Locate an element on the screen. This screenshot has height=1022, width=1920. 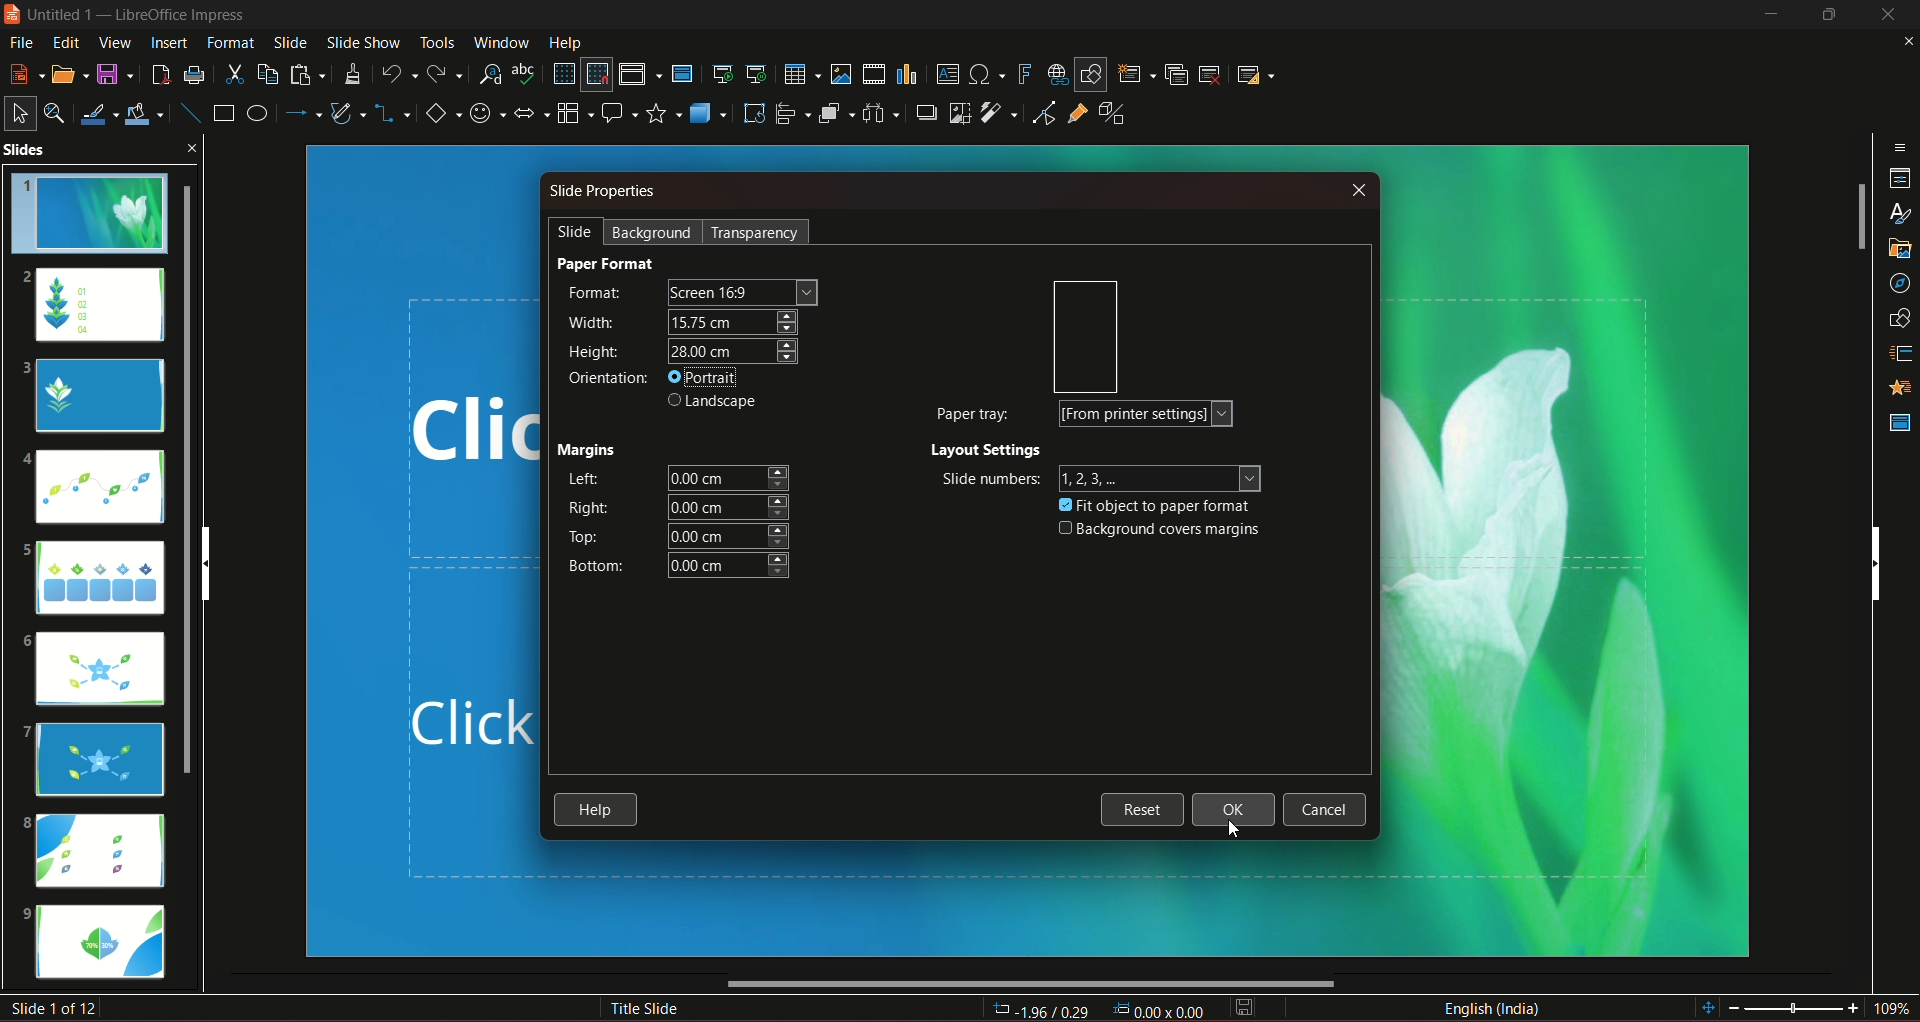
top is located at coordinates (585, 537).